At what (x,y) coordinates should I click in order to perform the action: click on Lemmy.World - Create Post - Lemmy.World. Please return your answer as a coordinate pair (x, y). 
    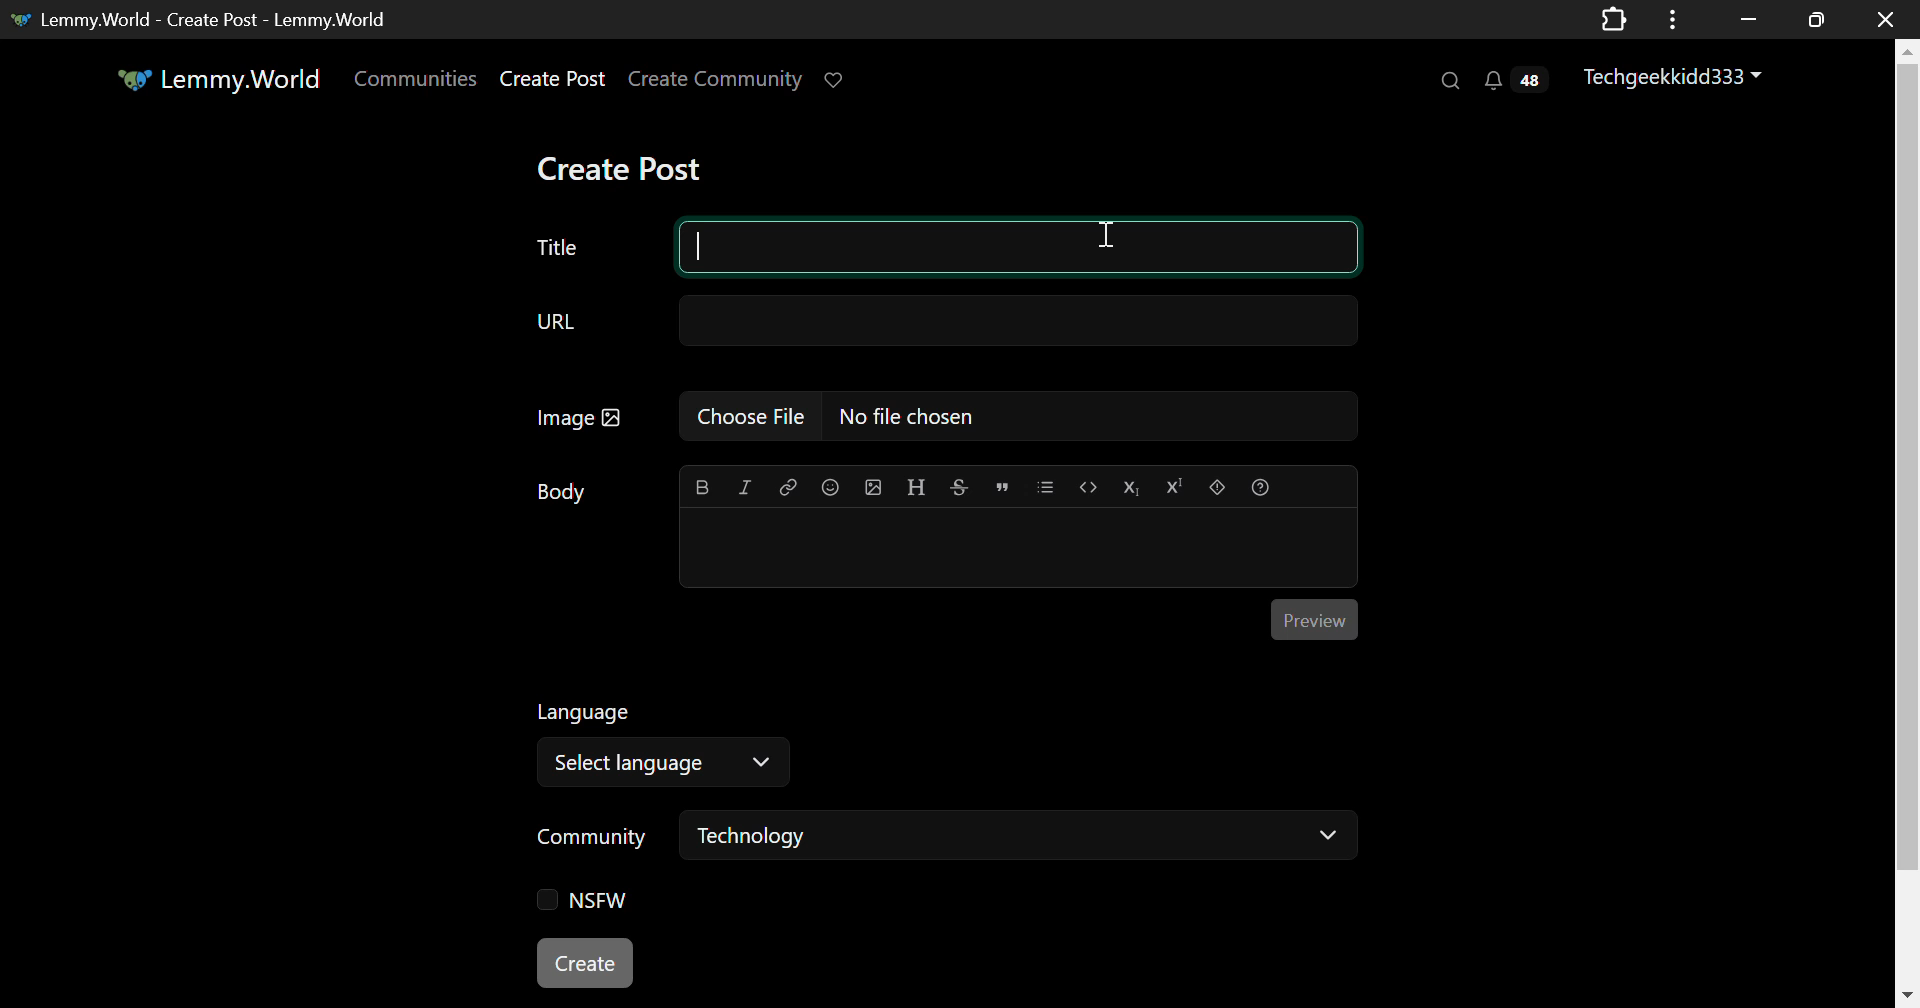
    Looking at the image, I should click on (214, 18).